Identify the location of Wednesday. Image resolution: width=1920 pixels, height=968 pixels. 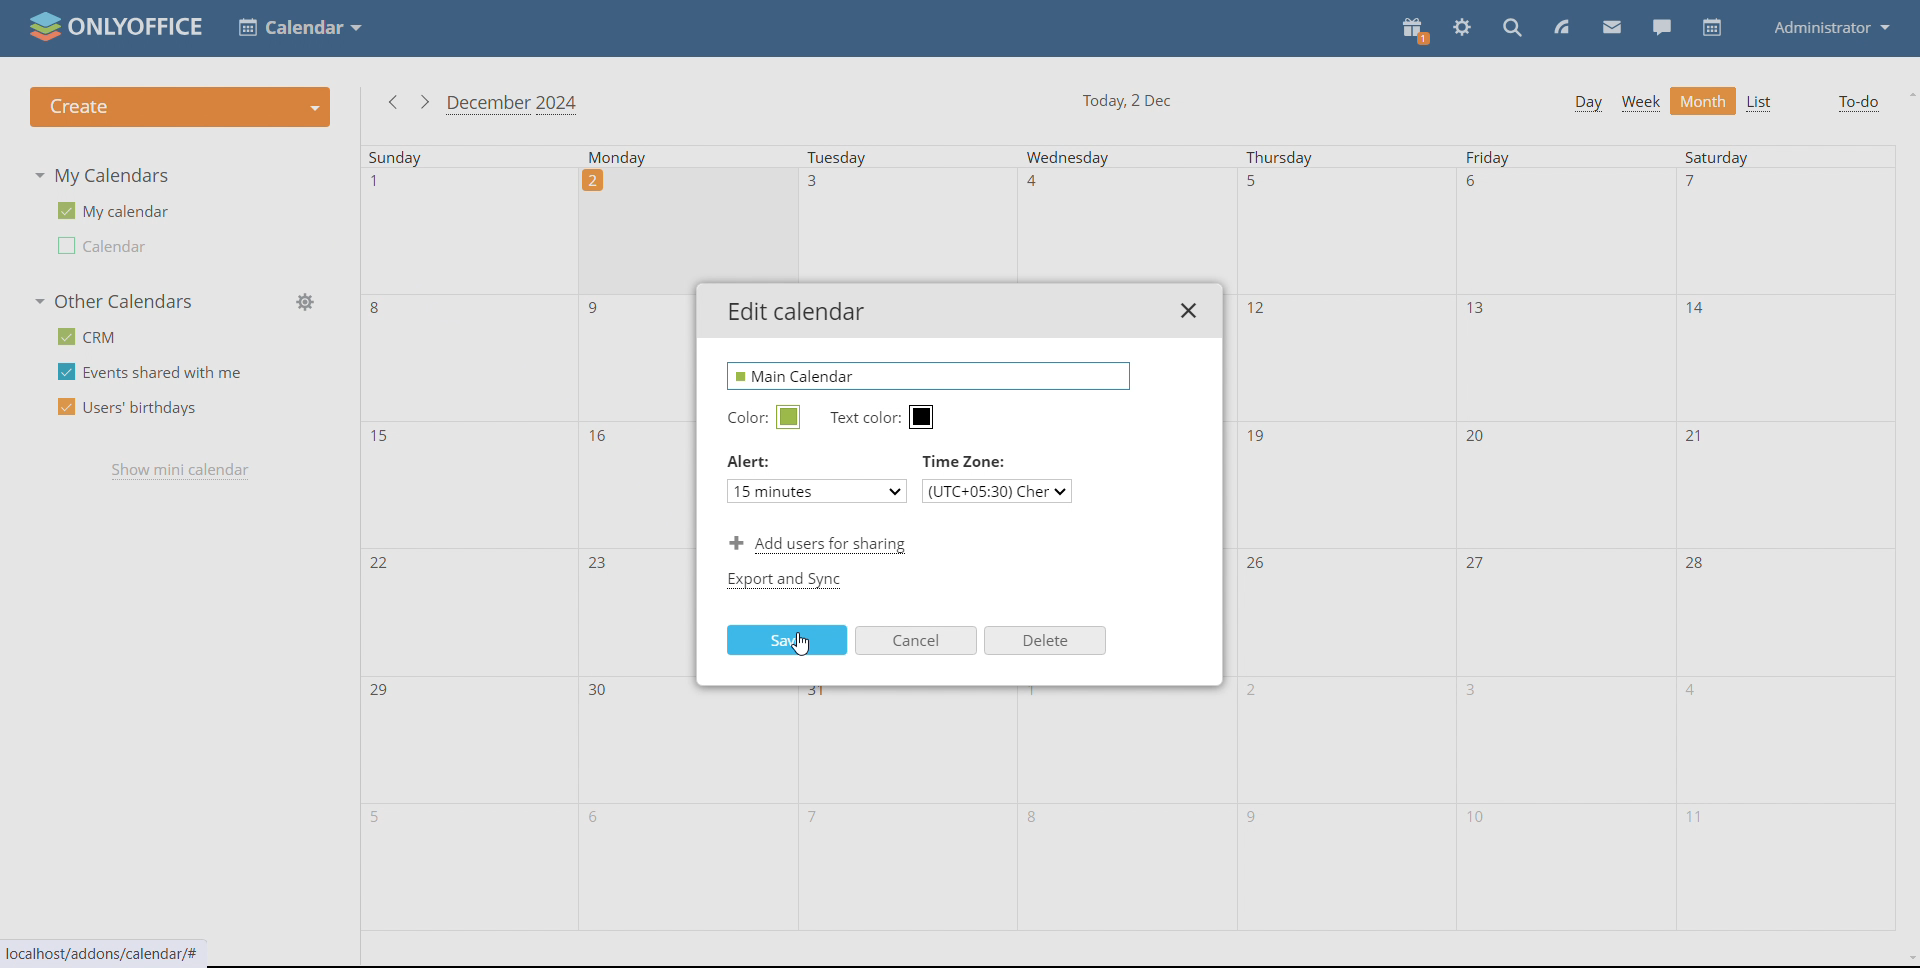
(1123, 155).